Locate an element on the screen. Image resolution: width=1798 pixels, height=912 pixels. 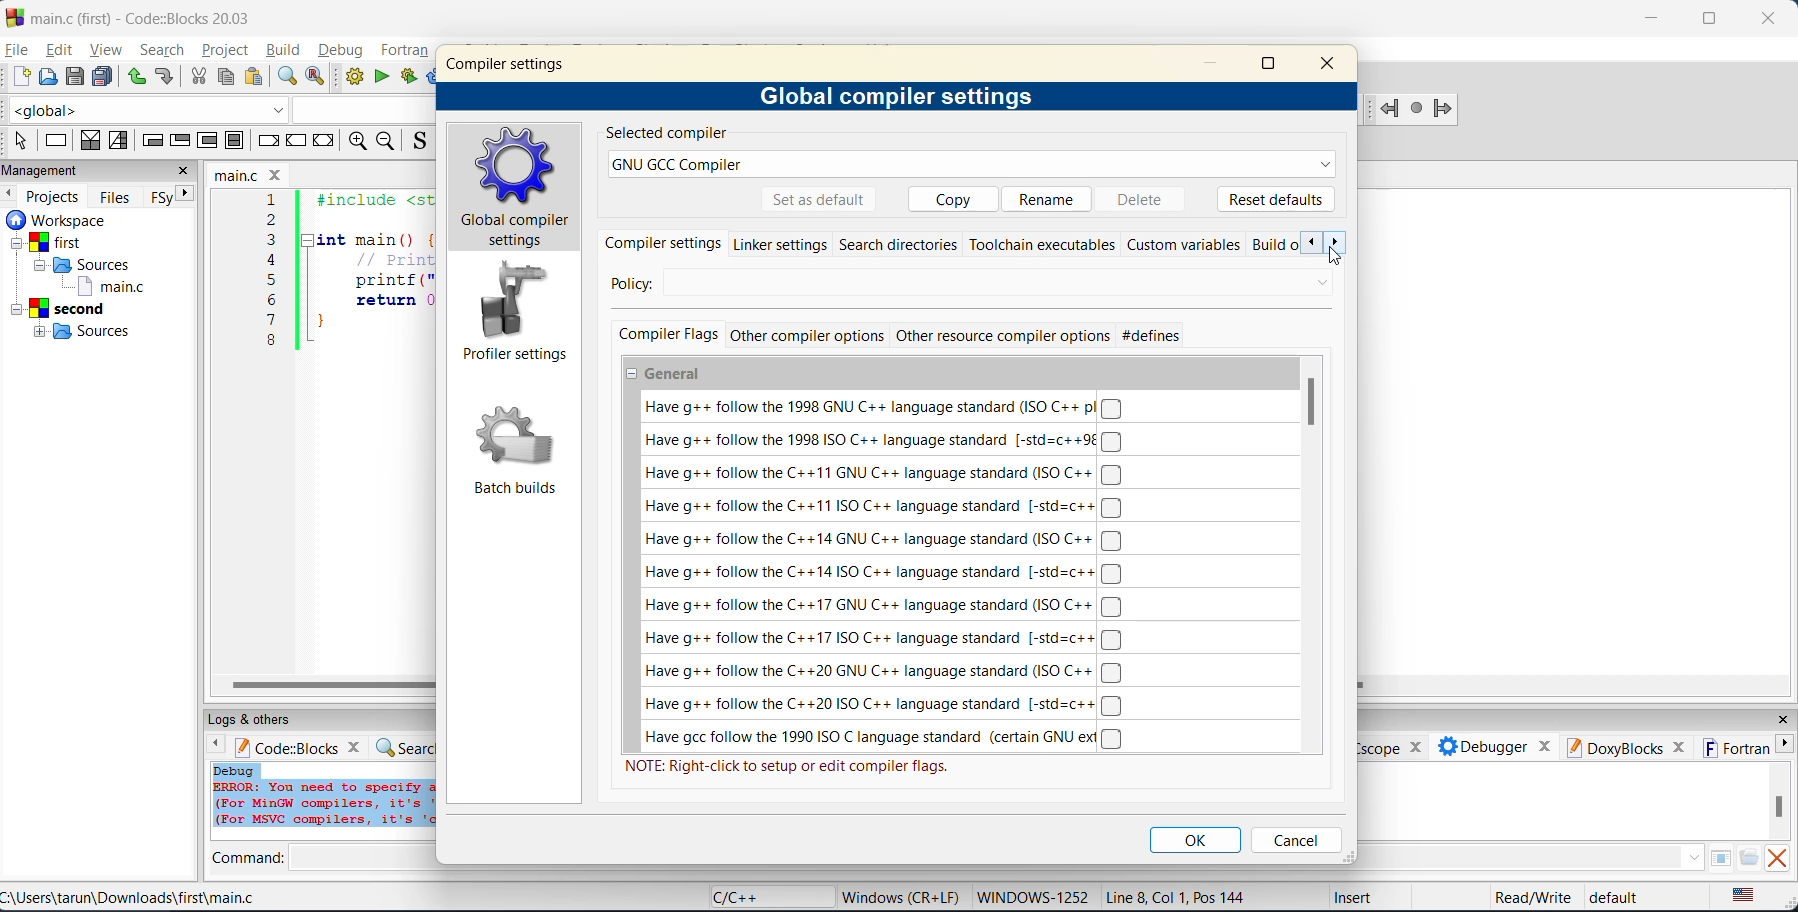
previous is located at coordinates (1312, 243).